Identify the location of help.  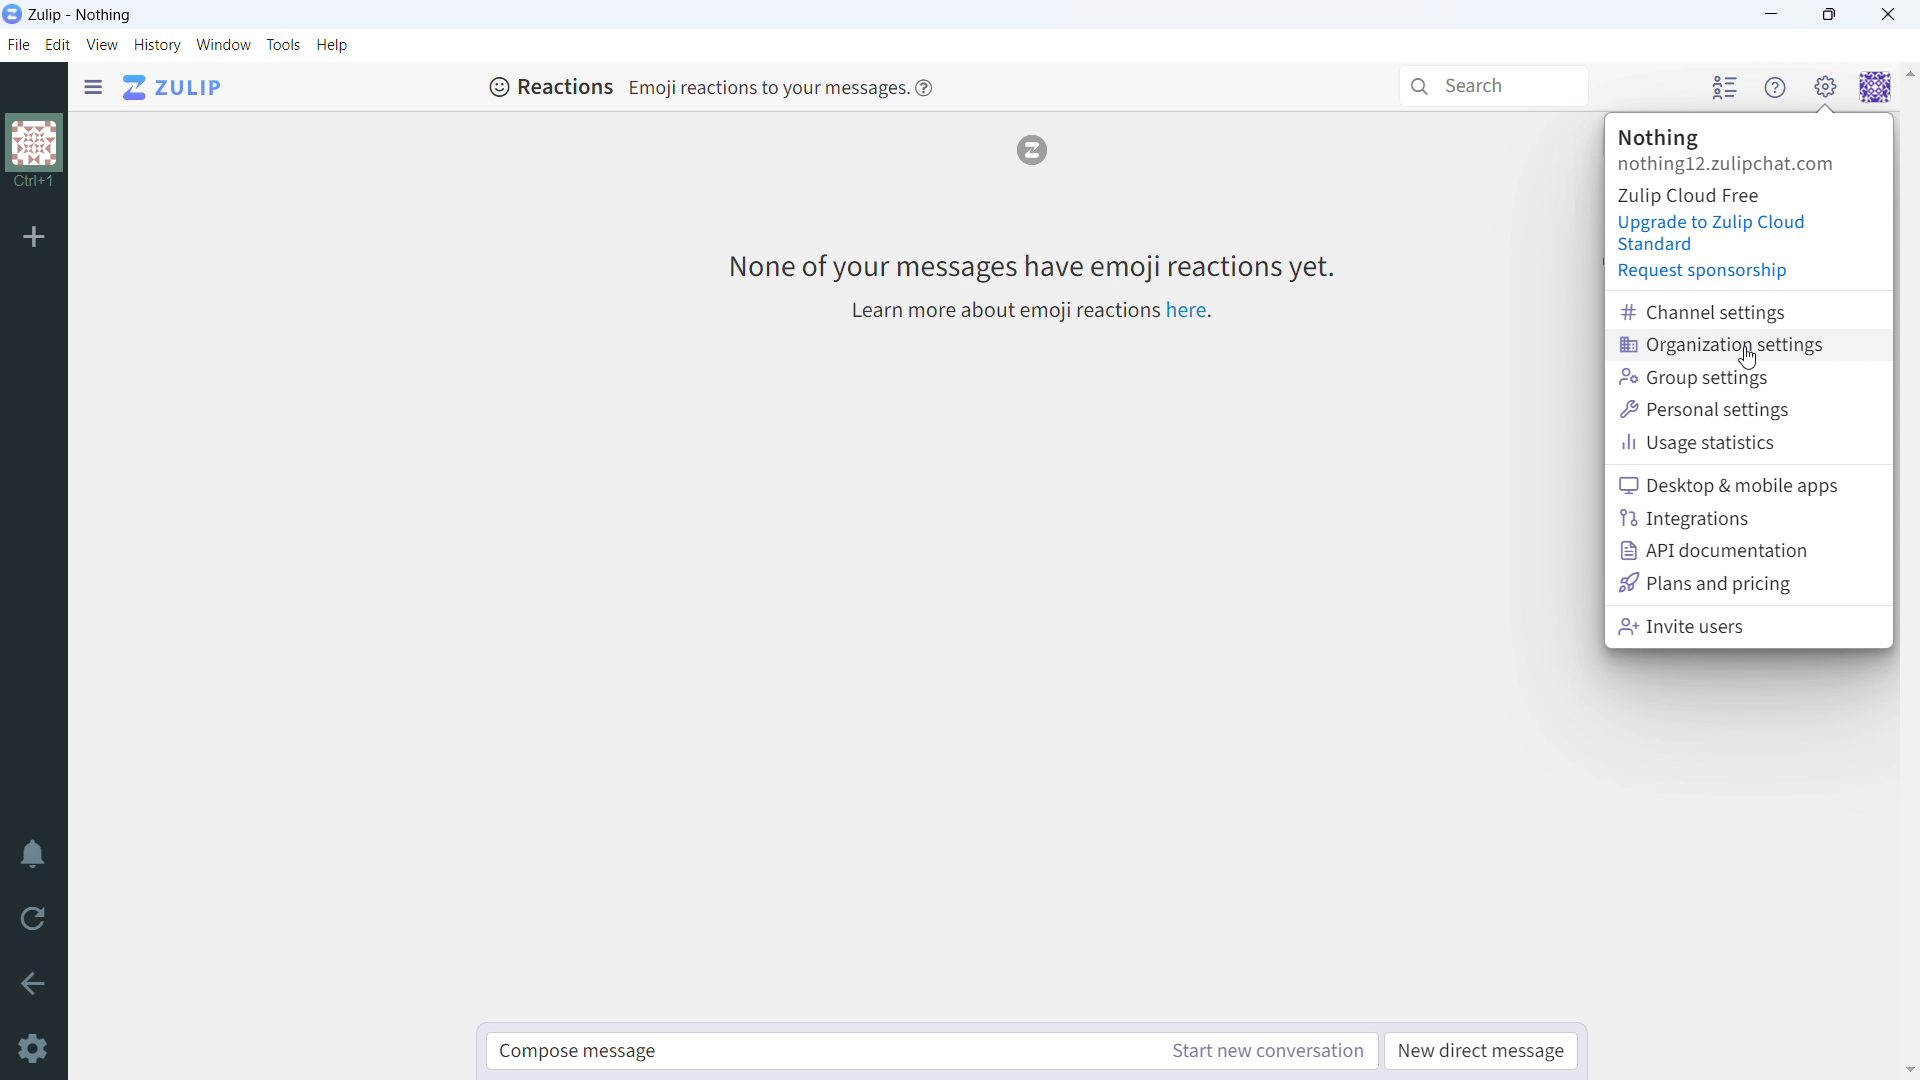
(332, 45).